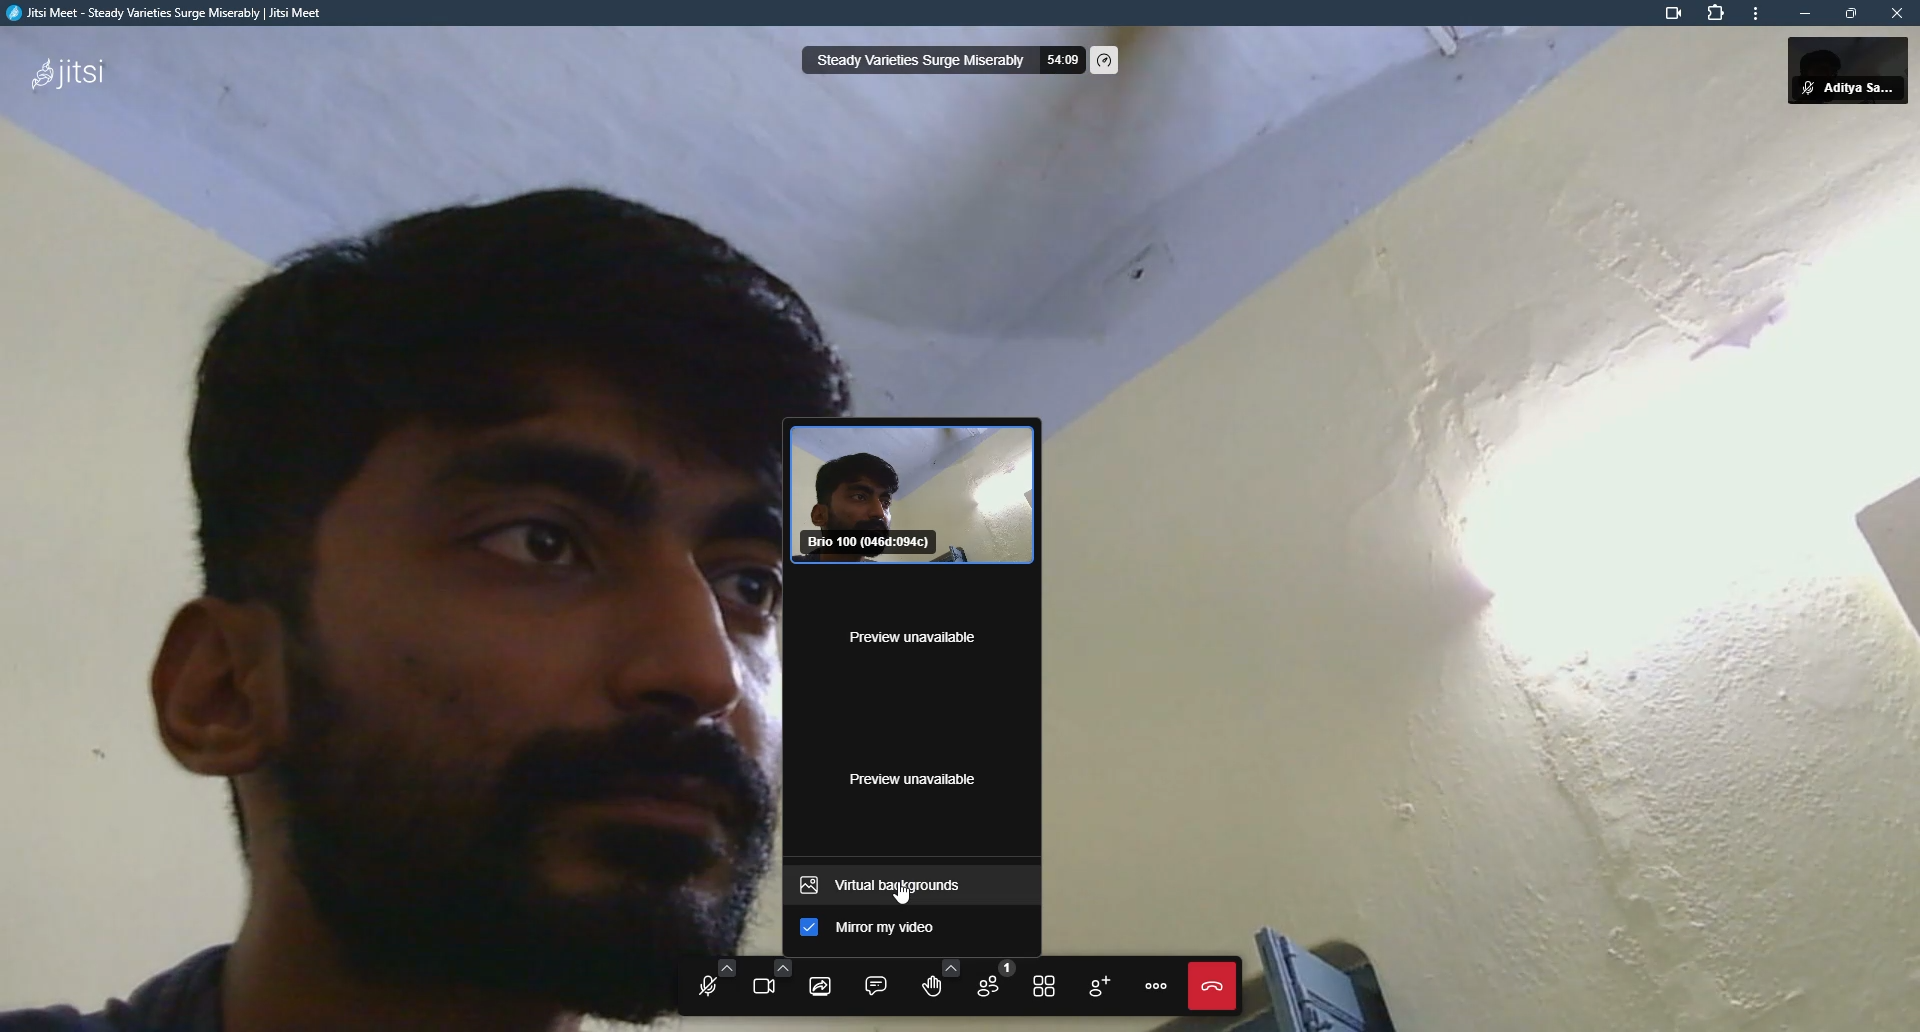  What do you see at coordinates (990, 983) in the screenshot?
I see `participants` at bounding box center [990, 983].